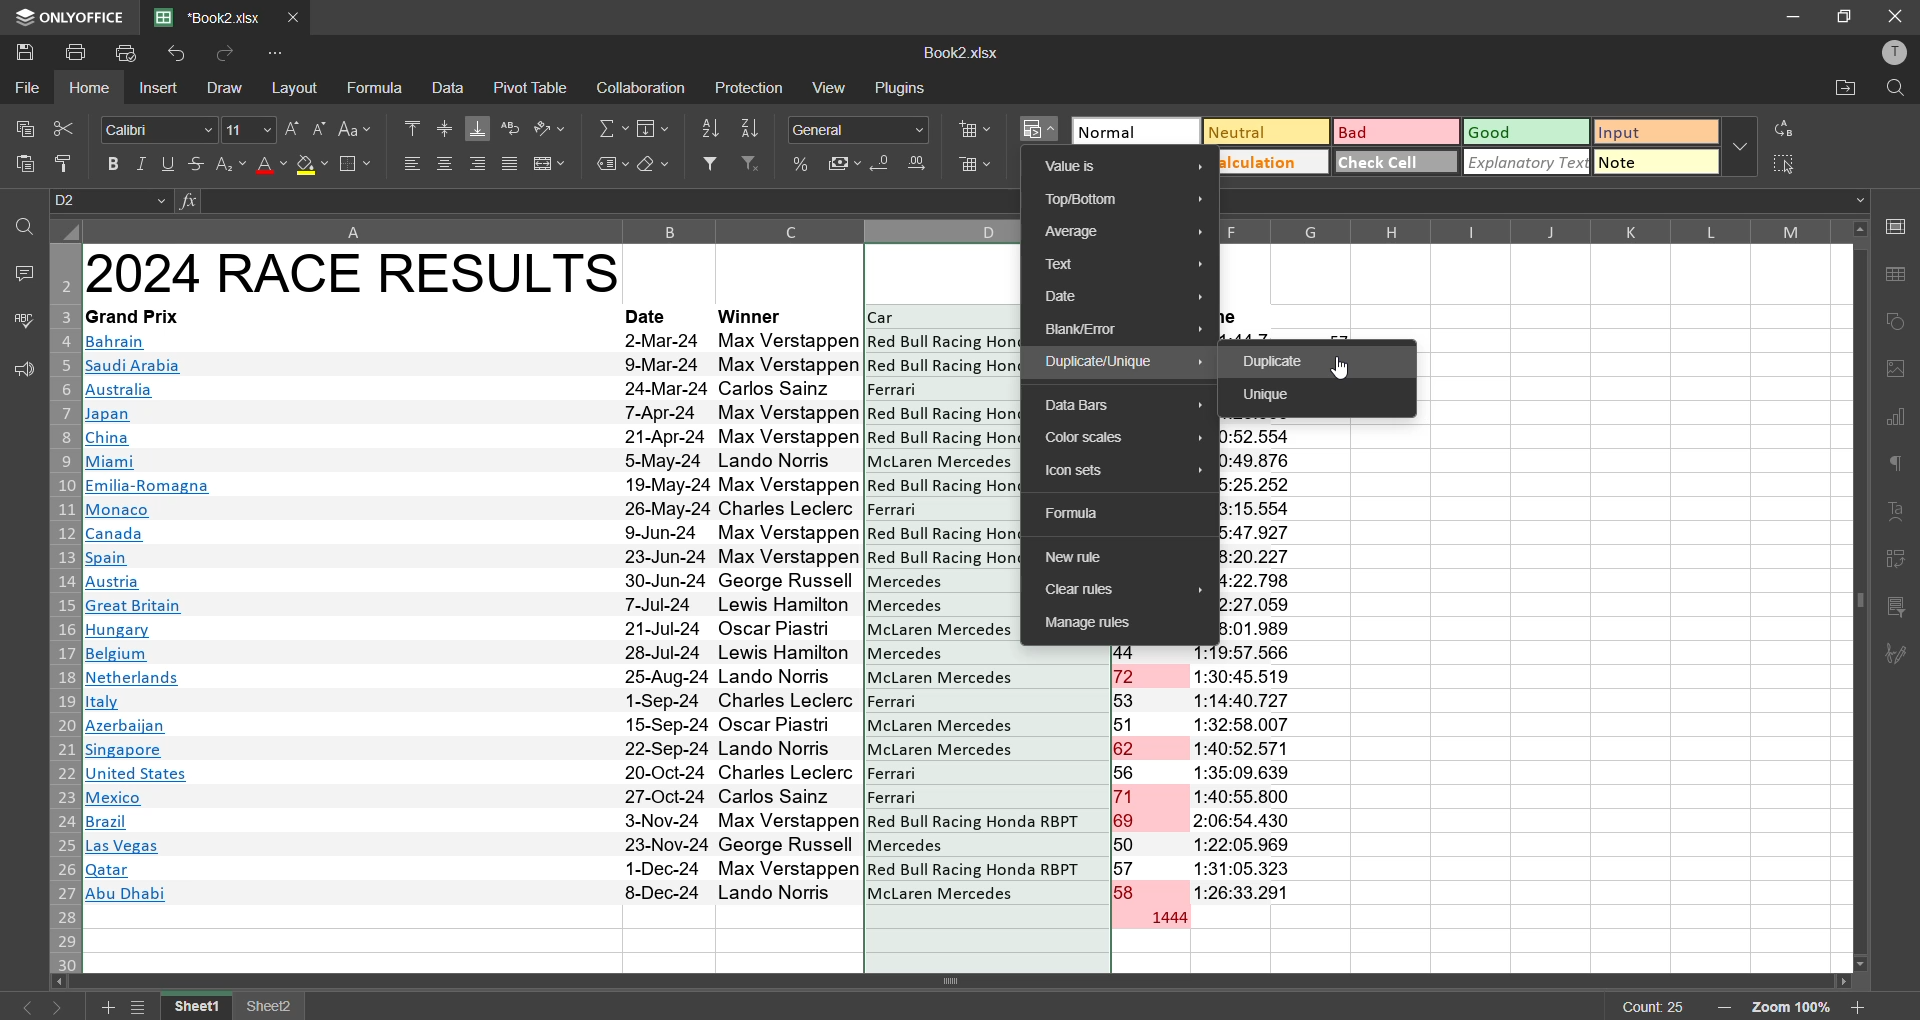 Image resolution: width=1920 pixels, height=1020 pixels. I want to click on copy, so click(20, 124).